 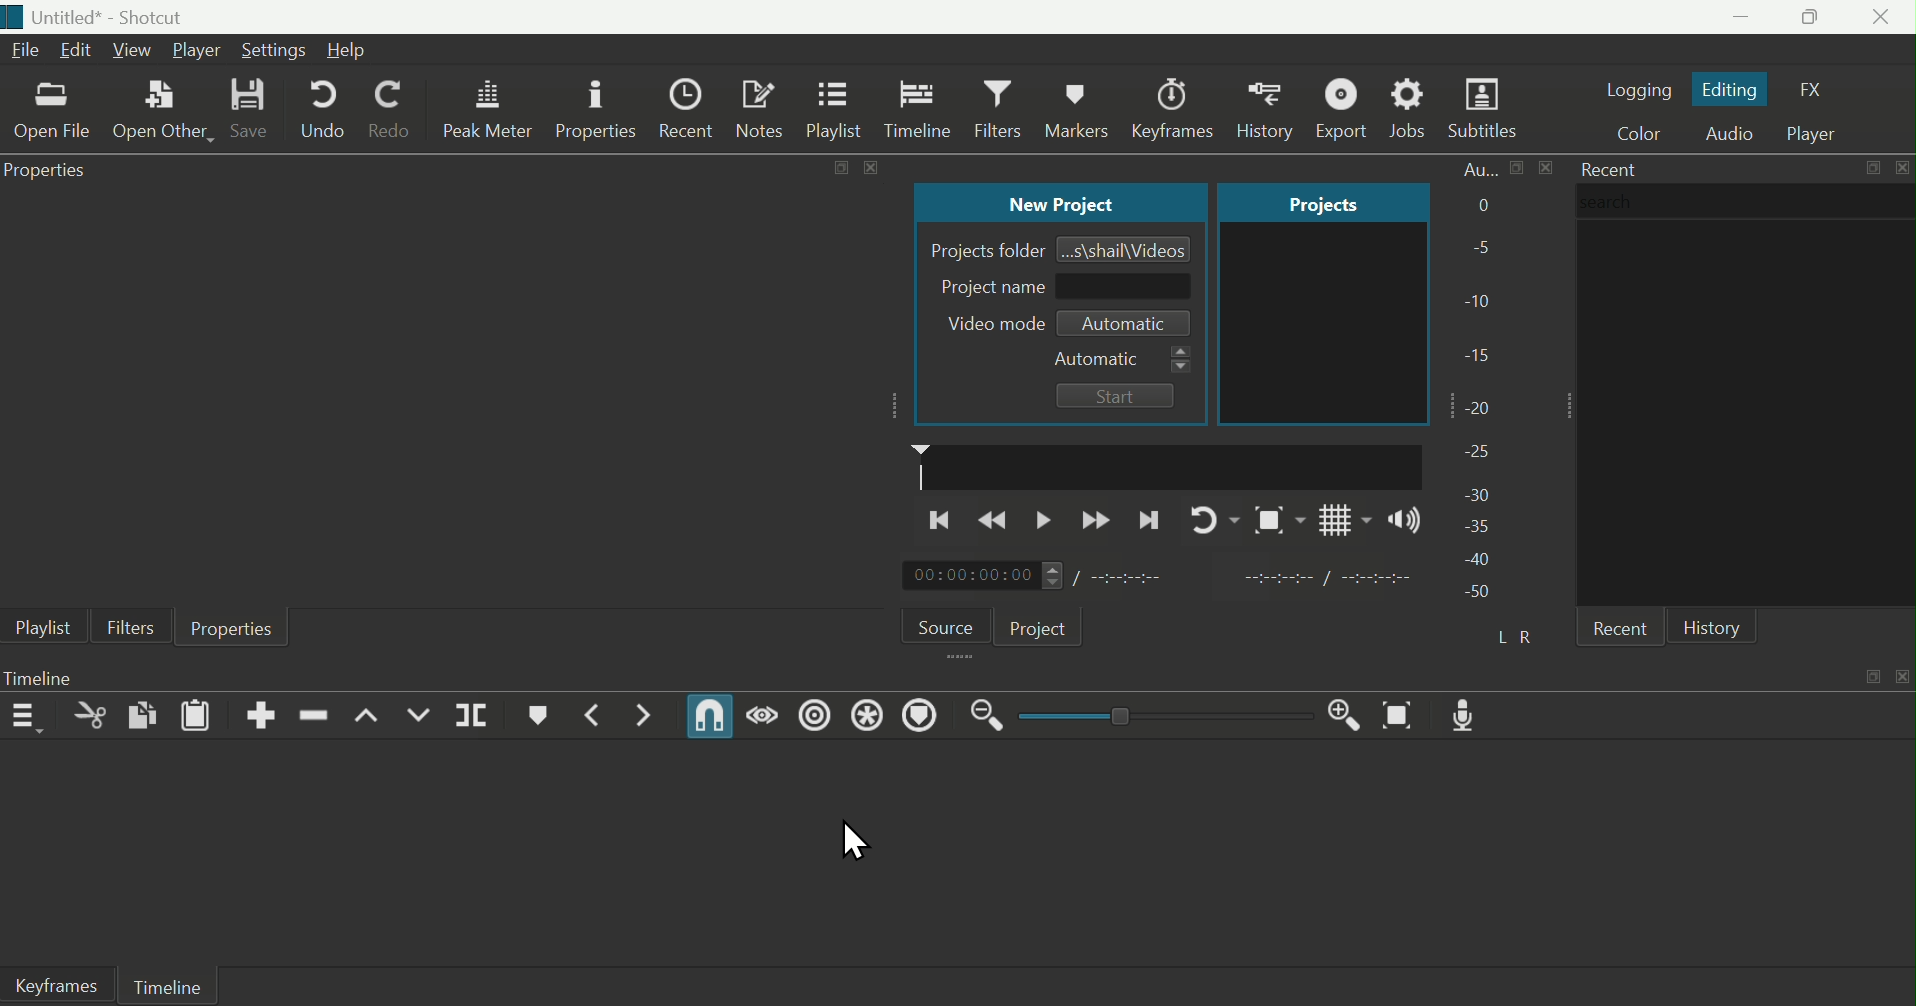 I want to click on Projects, so click(x=1304, y=202).